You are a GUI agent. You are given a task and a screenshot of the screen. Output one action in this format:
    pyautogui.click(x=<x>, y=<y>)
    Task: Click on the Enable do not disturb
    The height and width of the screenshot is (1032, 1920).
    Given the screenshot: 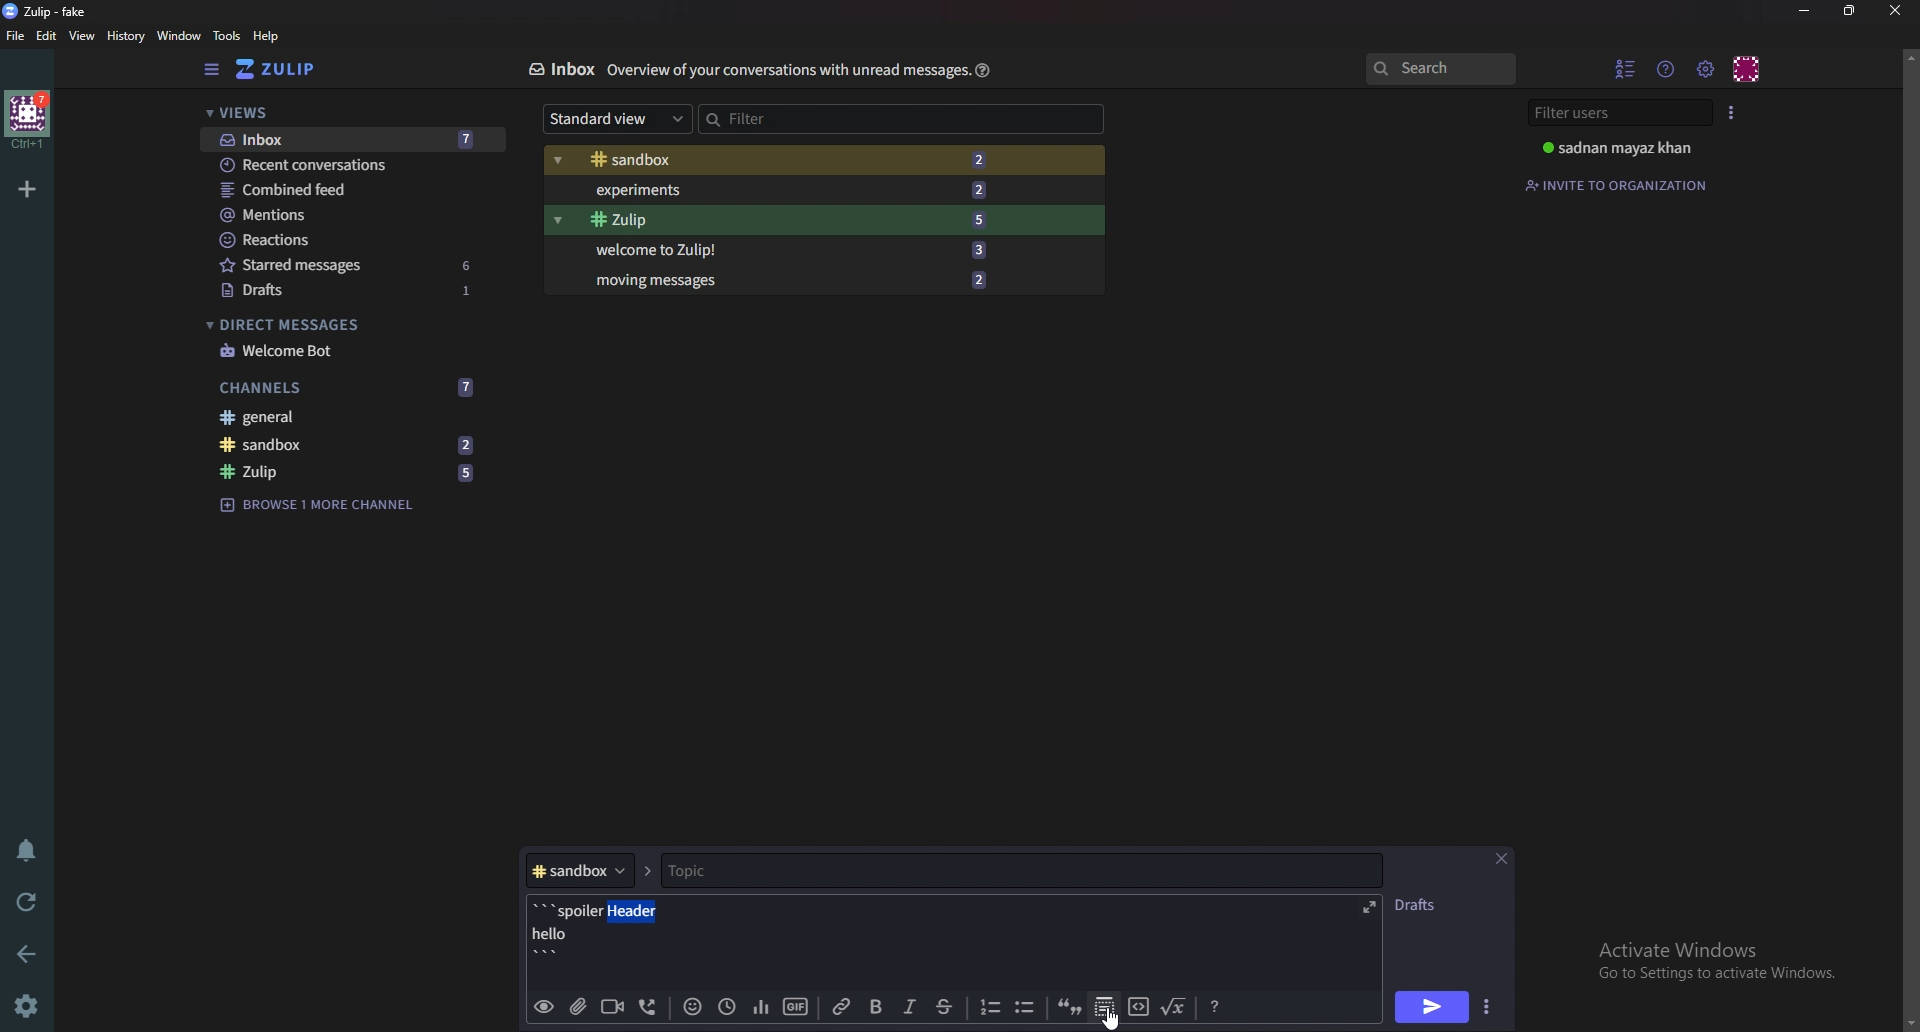 What is the action you would take?
    pyautogui.click(x=28, y=850)
    